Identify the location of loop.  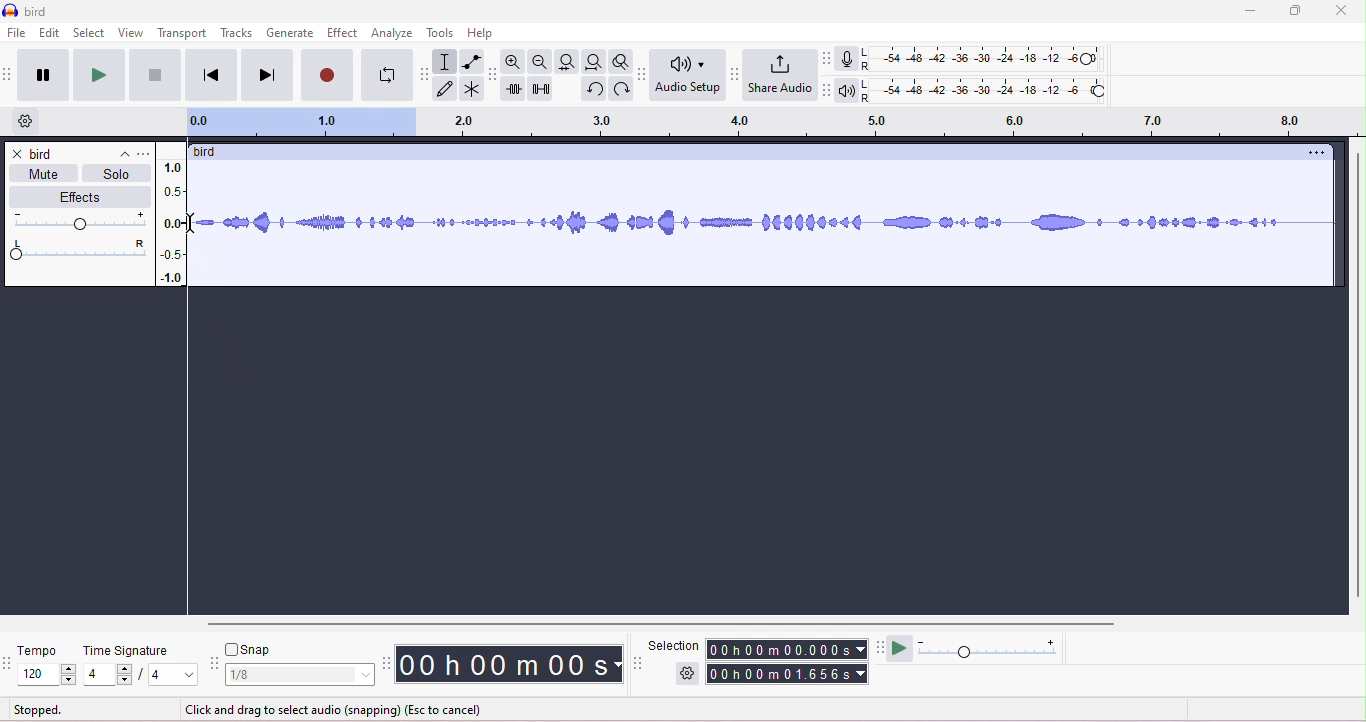
(387, 75).